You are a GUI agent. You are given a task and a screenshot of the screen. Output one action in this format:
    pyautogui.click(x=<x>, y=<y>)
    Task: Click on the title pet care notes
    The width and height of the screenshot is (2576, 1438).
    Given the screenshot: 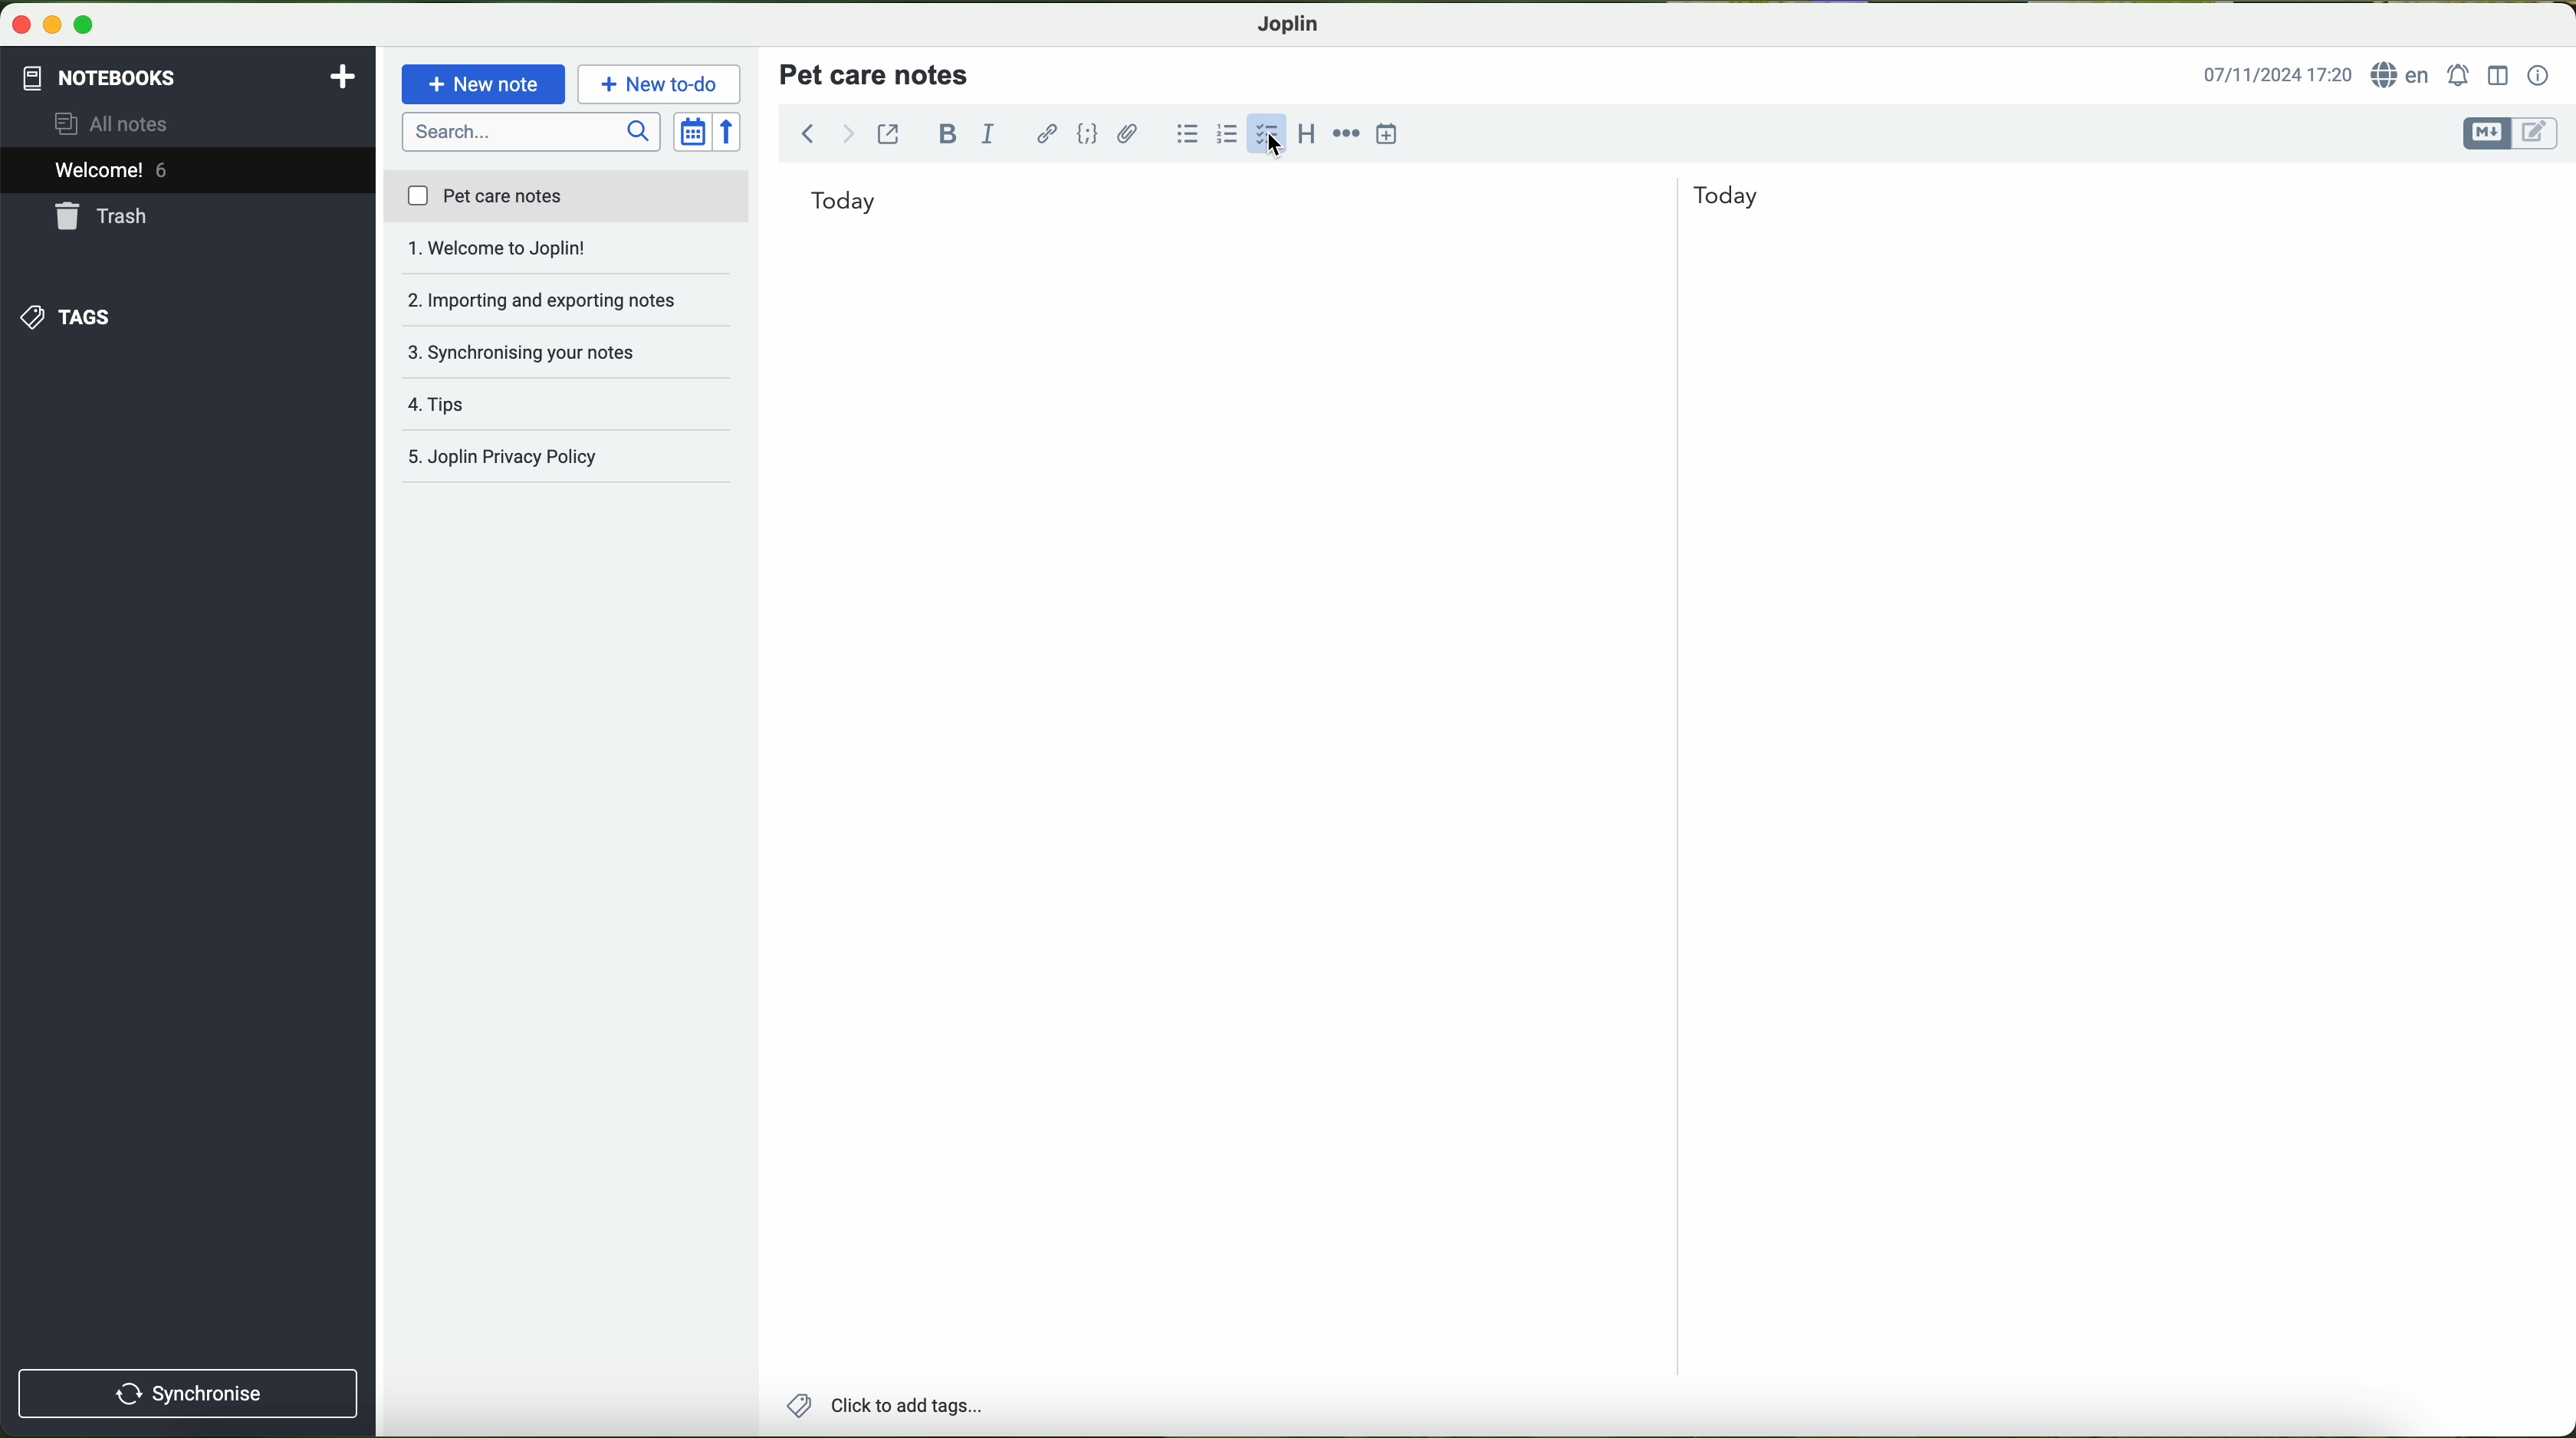 What is the action you would take?
    pyautogui.click(x=877, y=73)
    